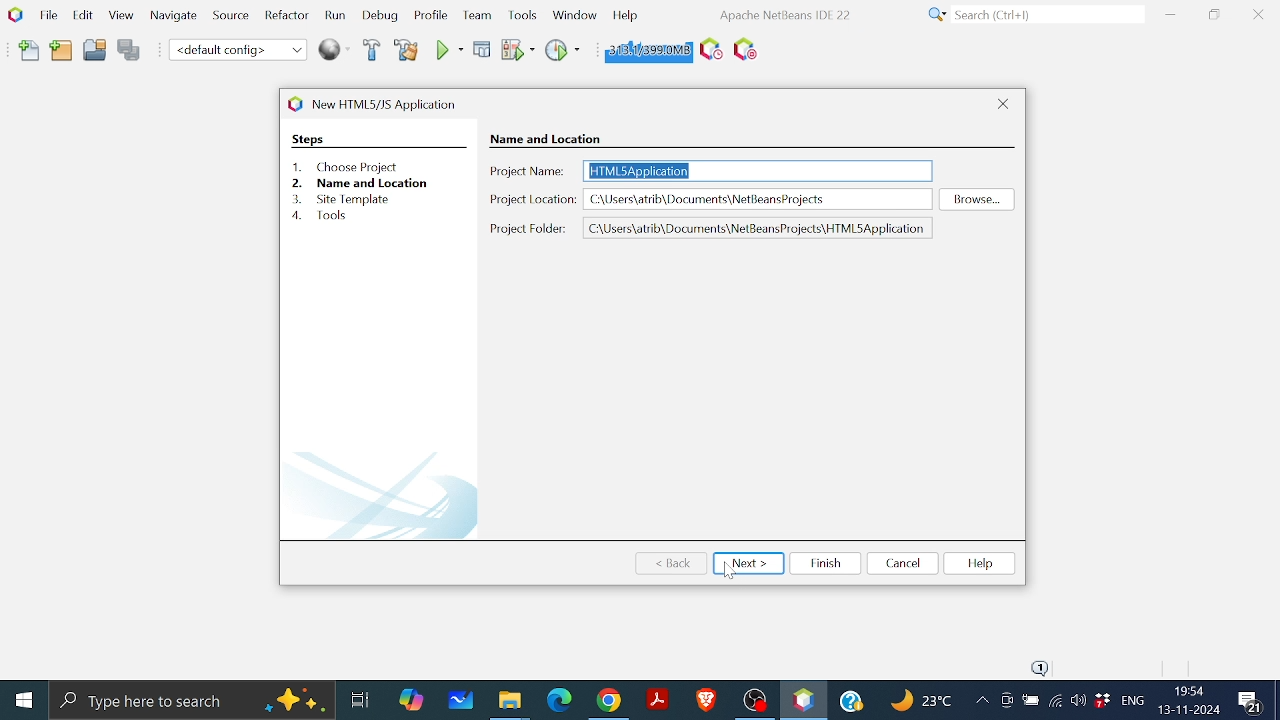 The width and height of the screenshot is (1280, 720). I want to click on View, so click(120, 16).